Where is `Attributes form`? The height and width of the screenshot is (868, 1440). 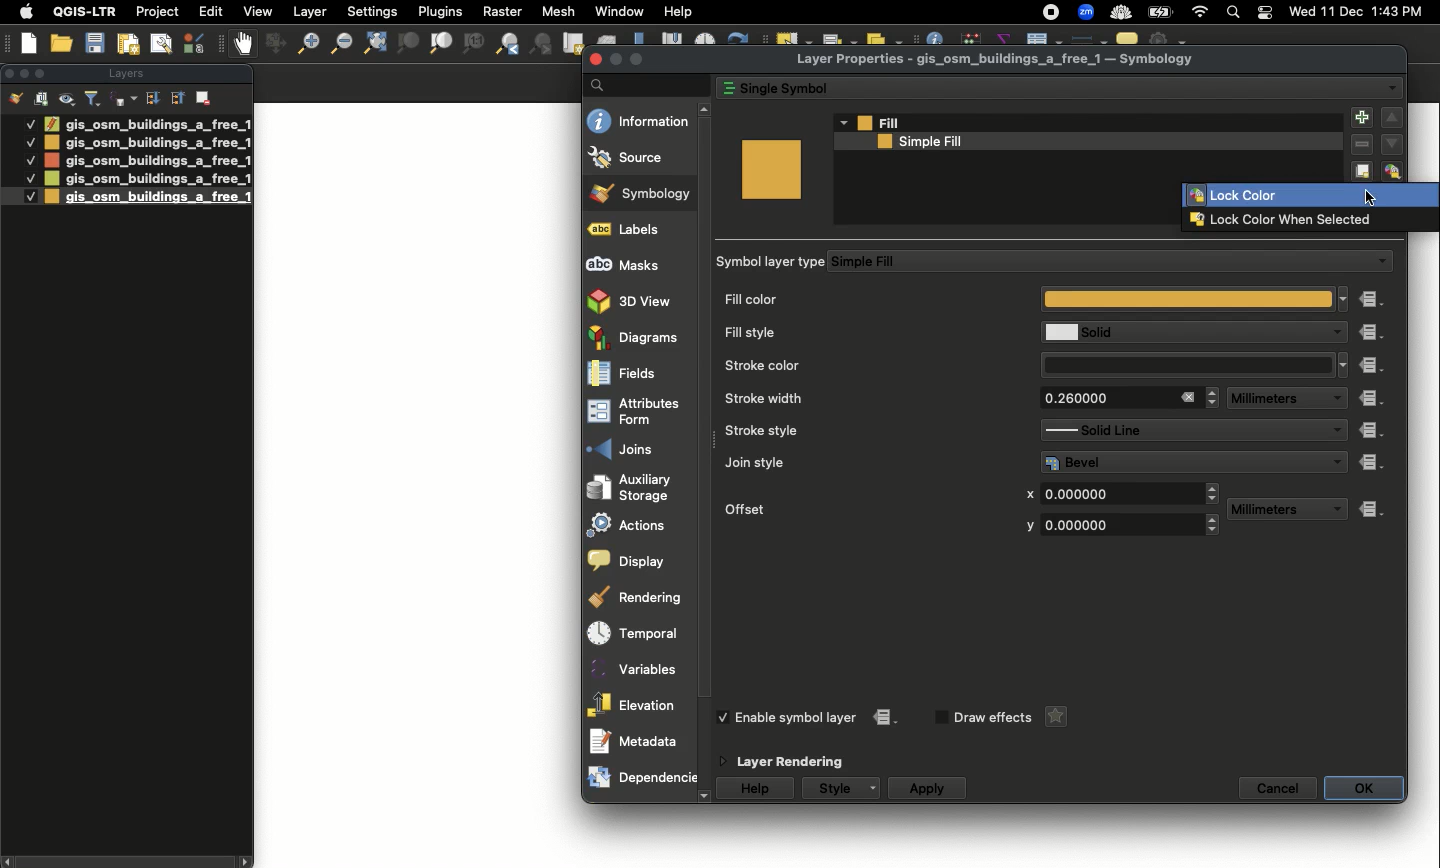
Attributes form is located at coordinates (638, 411).